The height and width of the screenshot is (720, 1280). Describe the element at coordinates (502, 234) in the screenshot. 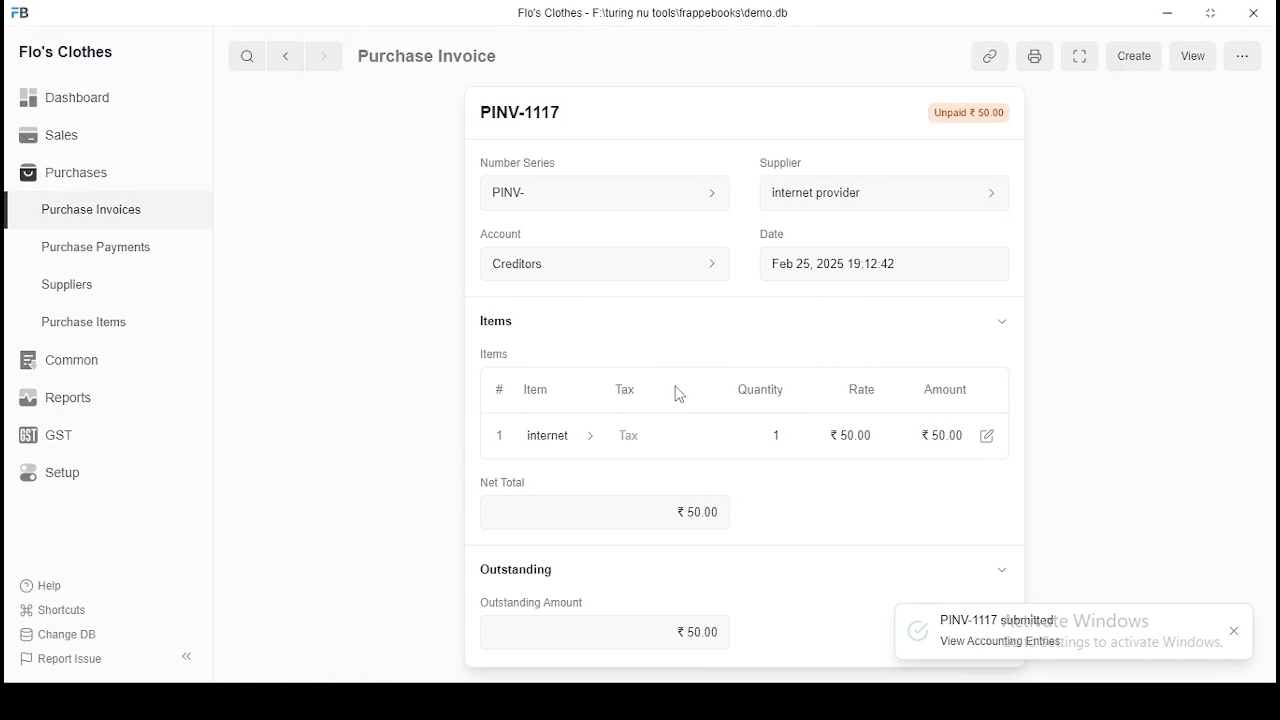

I see `account` at that location.